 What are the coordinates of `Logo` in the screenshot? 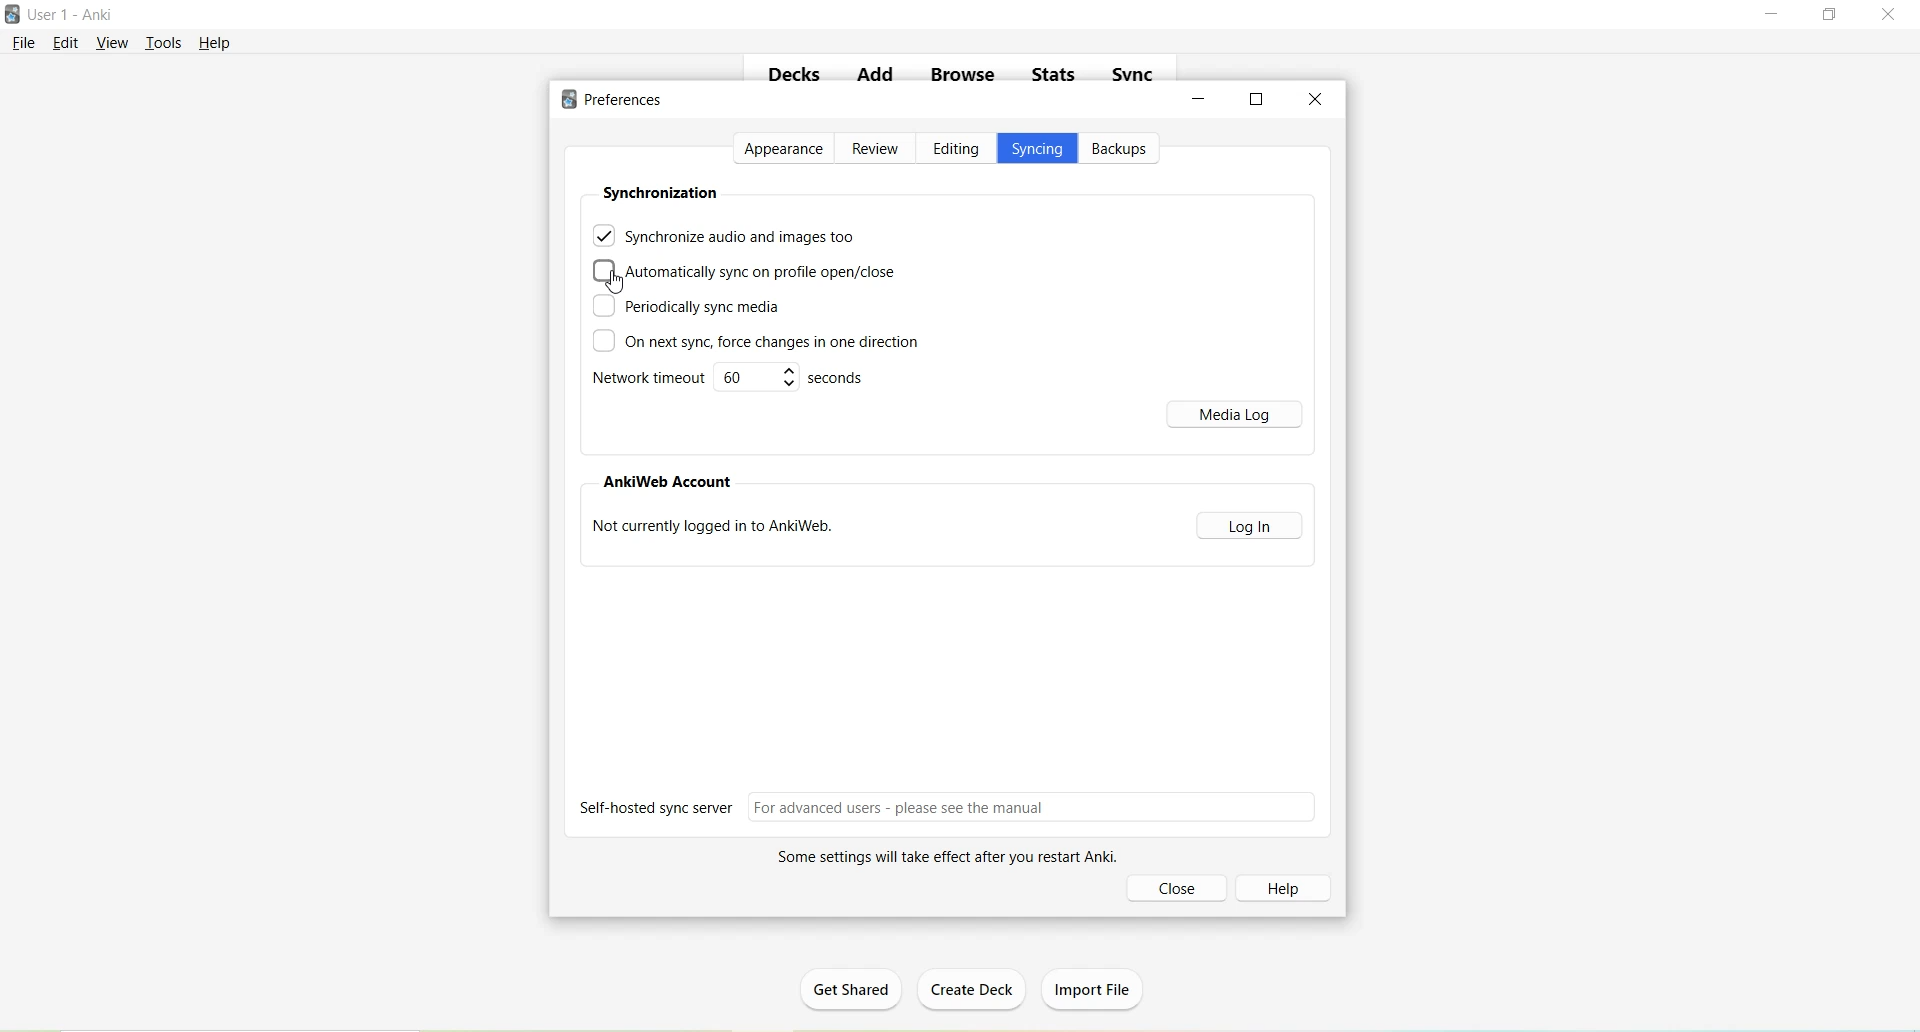 It's located at (15, 15).